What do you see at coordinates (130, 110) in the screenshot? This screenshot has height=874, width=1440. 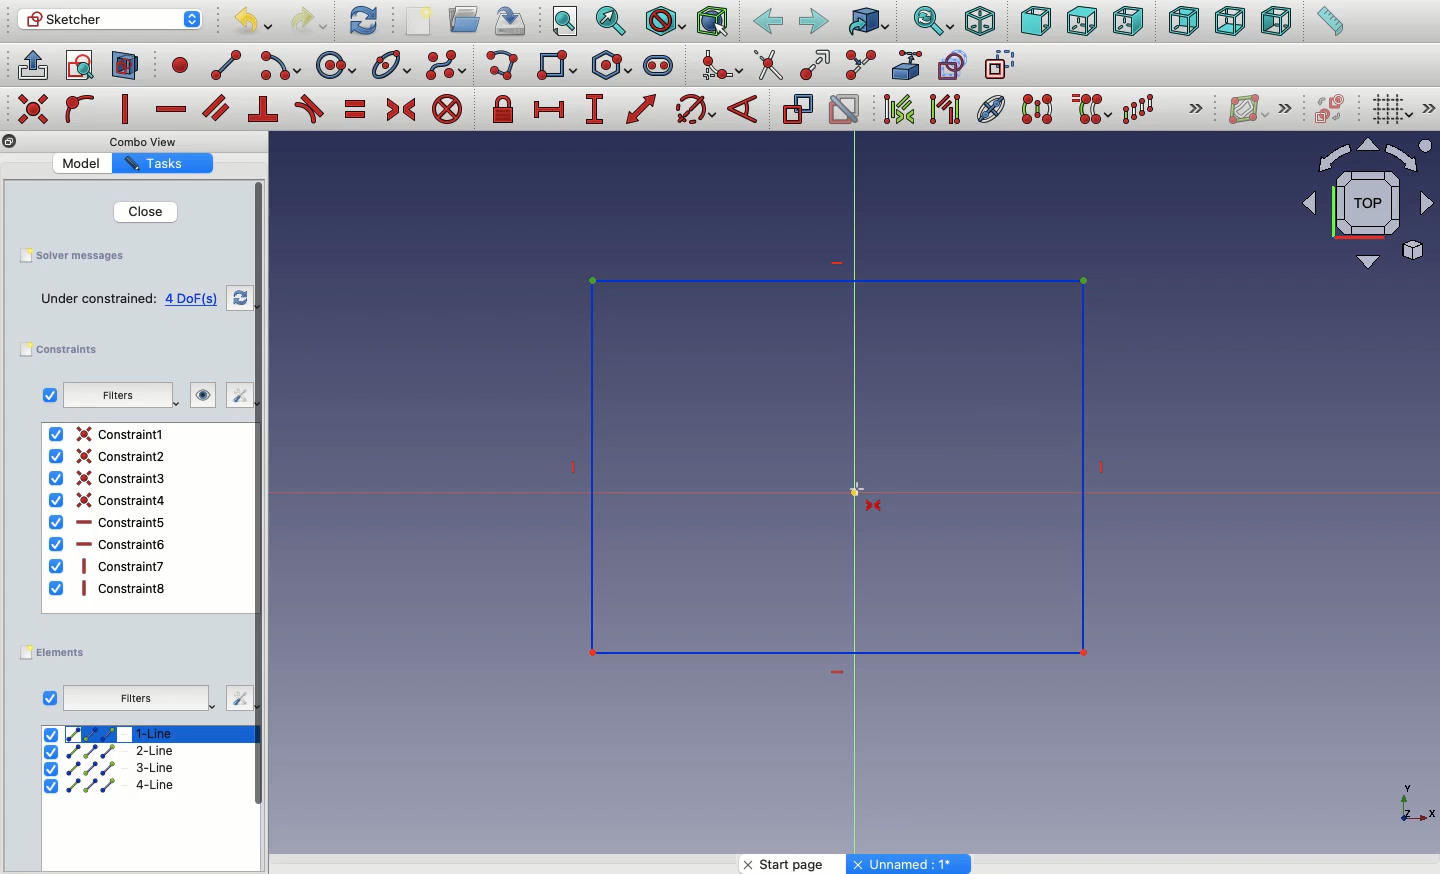 I see `constrain vertically ` at bounding box center [130, 110].